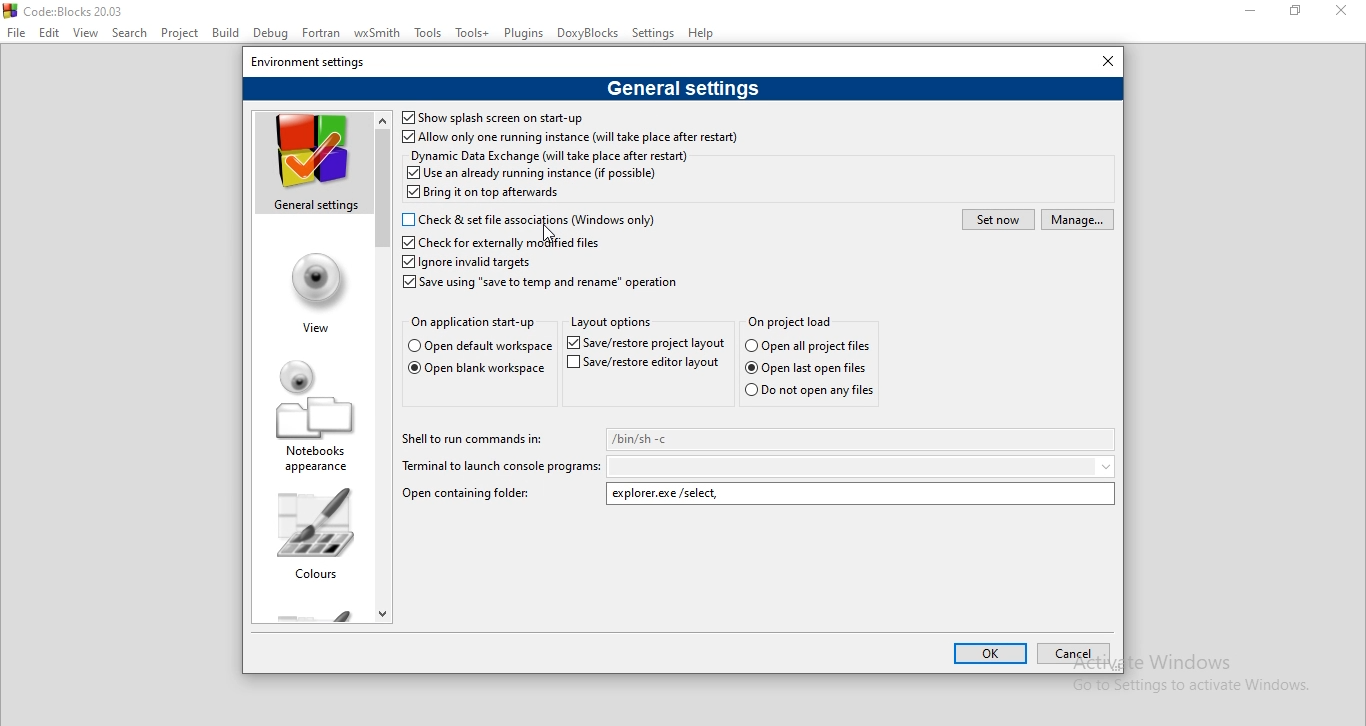  Describe the element at coordinates (476, 347) in the screenshot. I see `Open all project files` at that location.